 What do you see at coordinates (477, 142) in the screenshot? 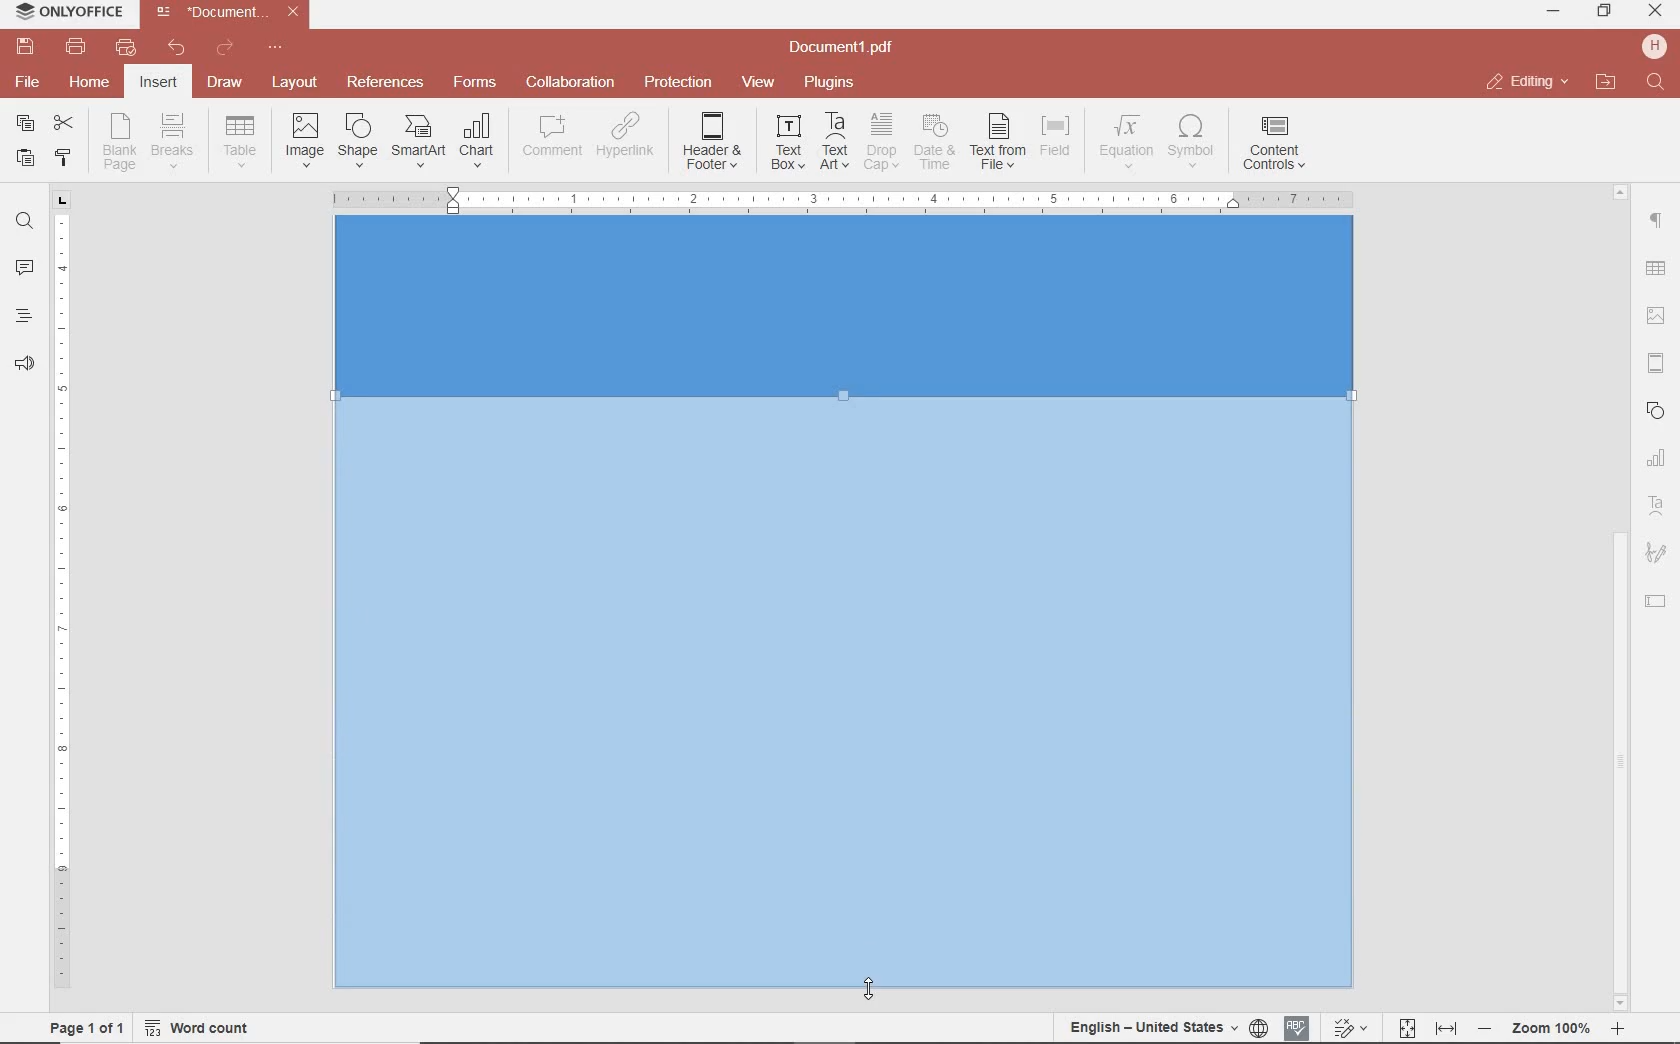
I see `INSERT CHAT` at bounding box center [477, 142].